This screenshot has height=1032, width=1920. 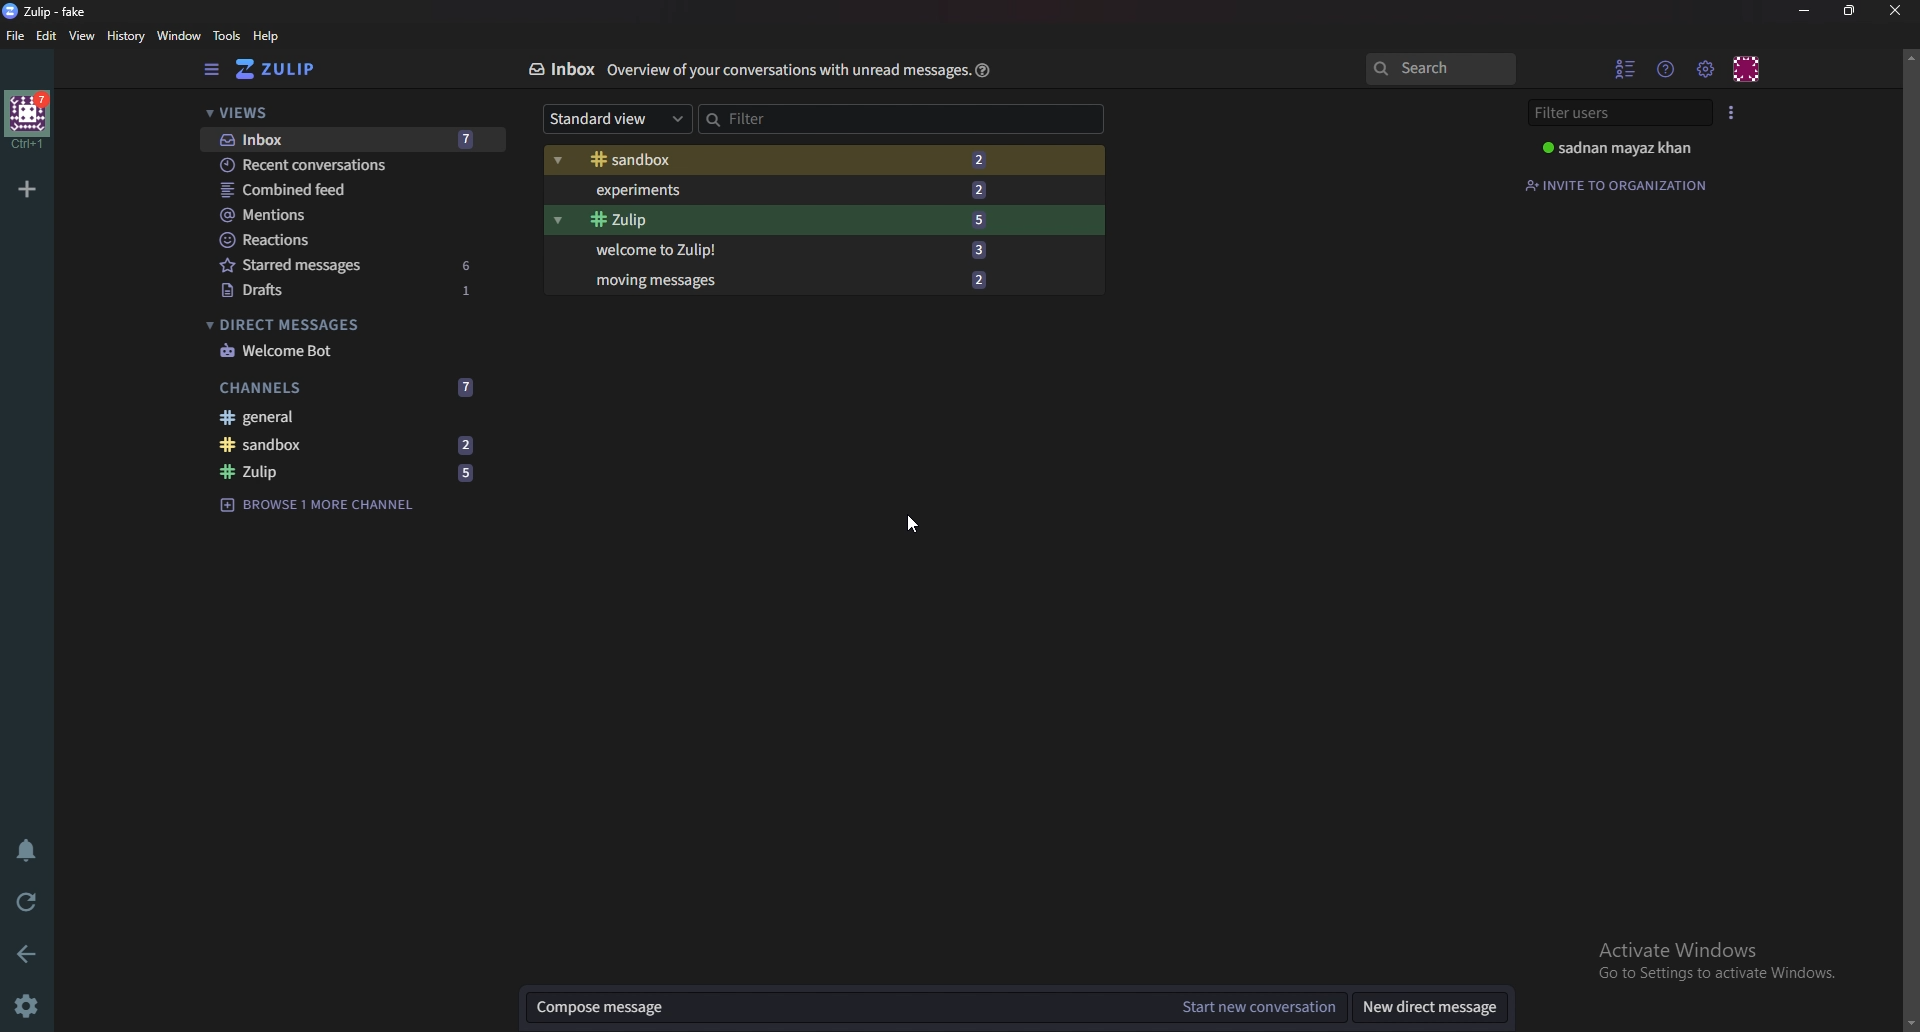 I want to click on sadnan mayaz khan, so click(x=1625, y=147).